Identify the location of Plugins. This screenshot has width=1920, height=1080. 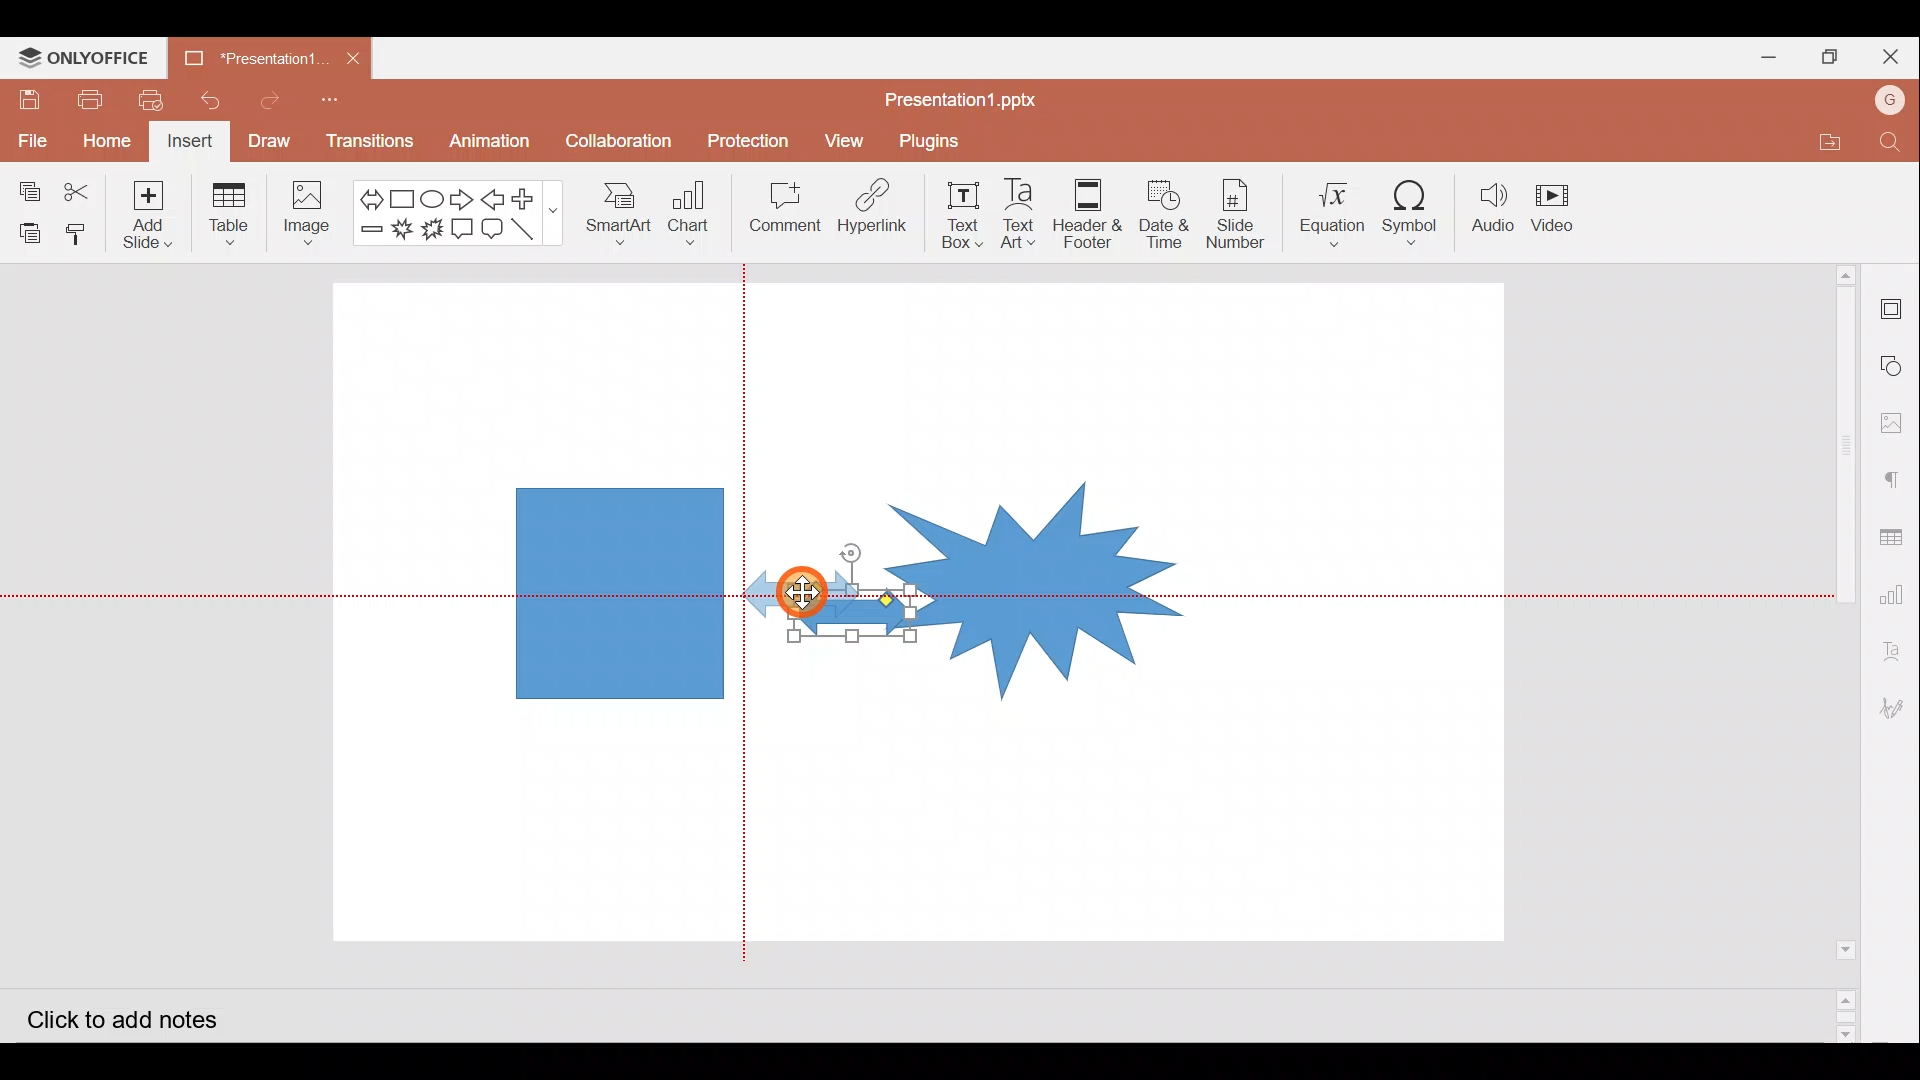
(930, 142).